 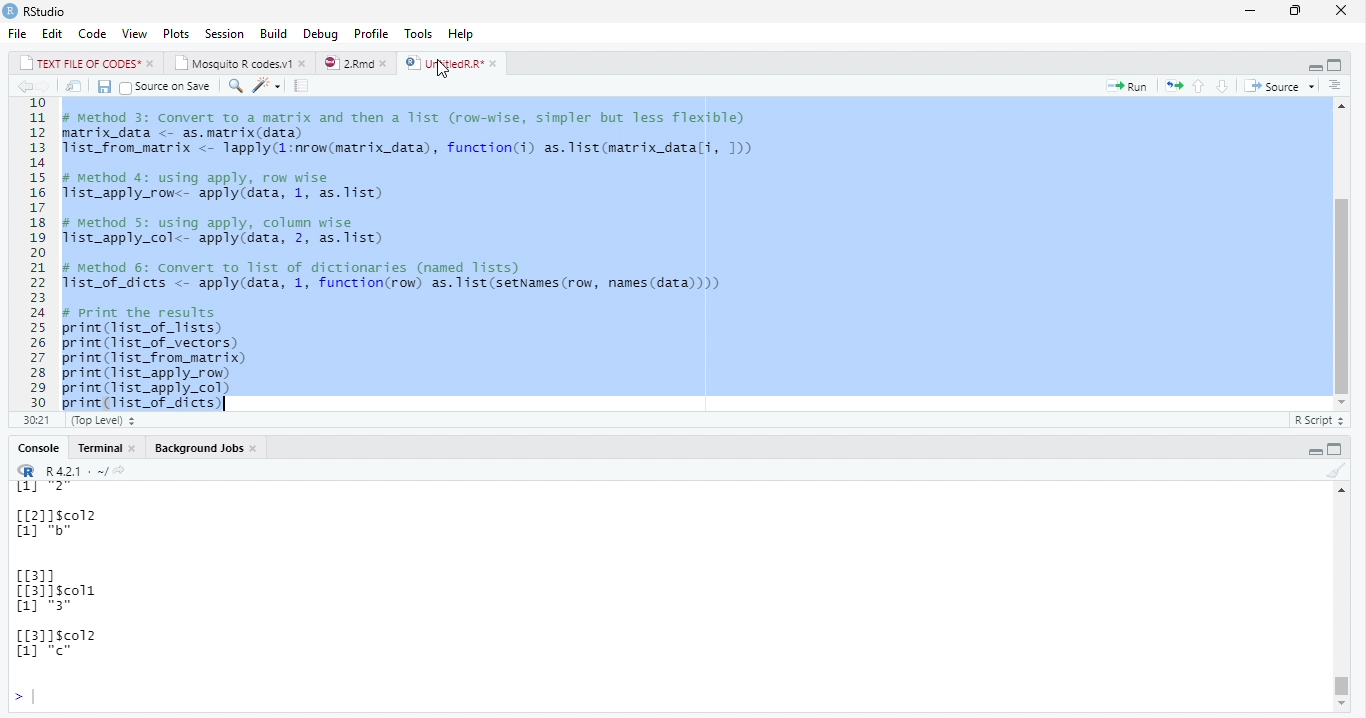 I want to click on 2.Rmd, so click(x=356, y=64).